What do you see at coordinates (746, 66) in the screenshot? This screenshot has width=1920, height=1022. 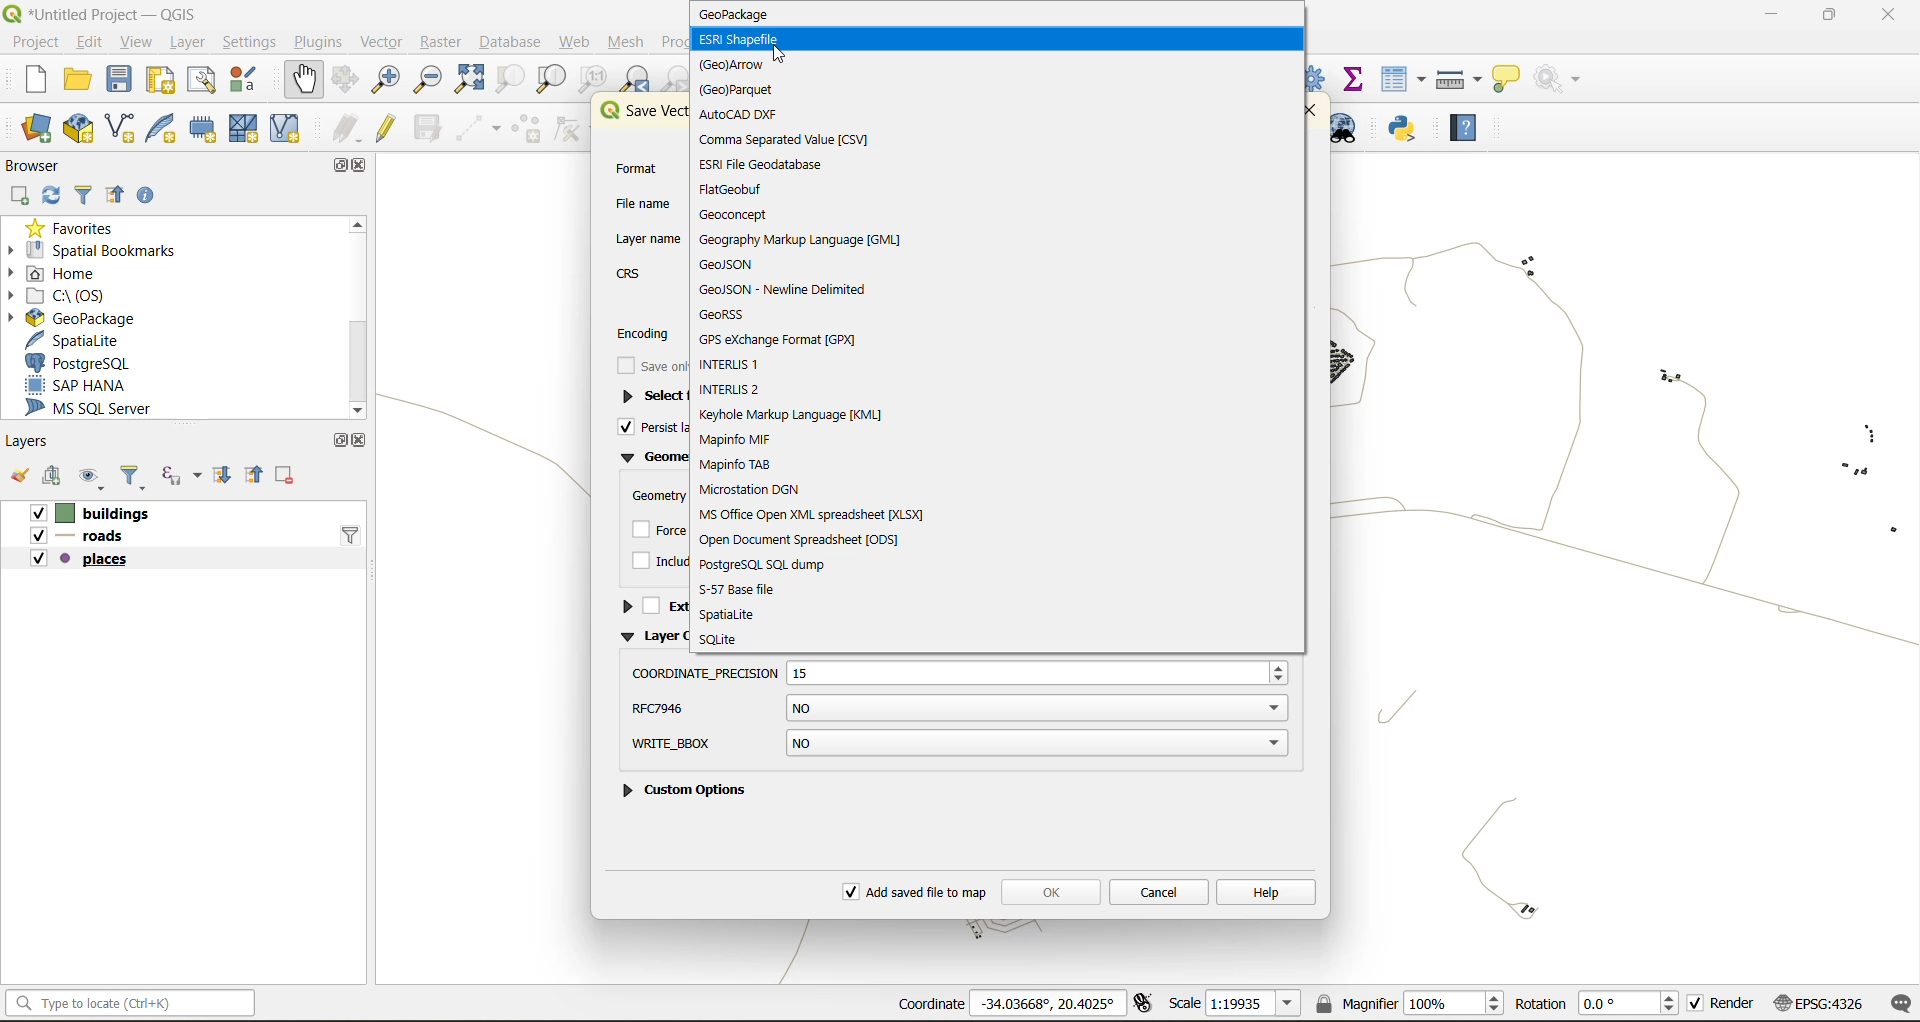 I see `arrow` at bounding box center [746, 66].